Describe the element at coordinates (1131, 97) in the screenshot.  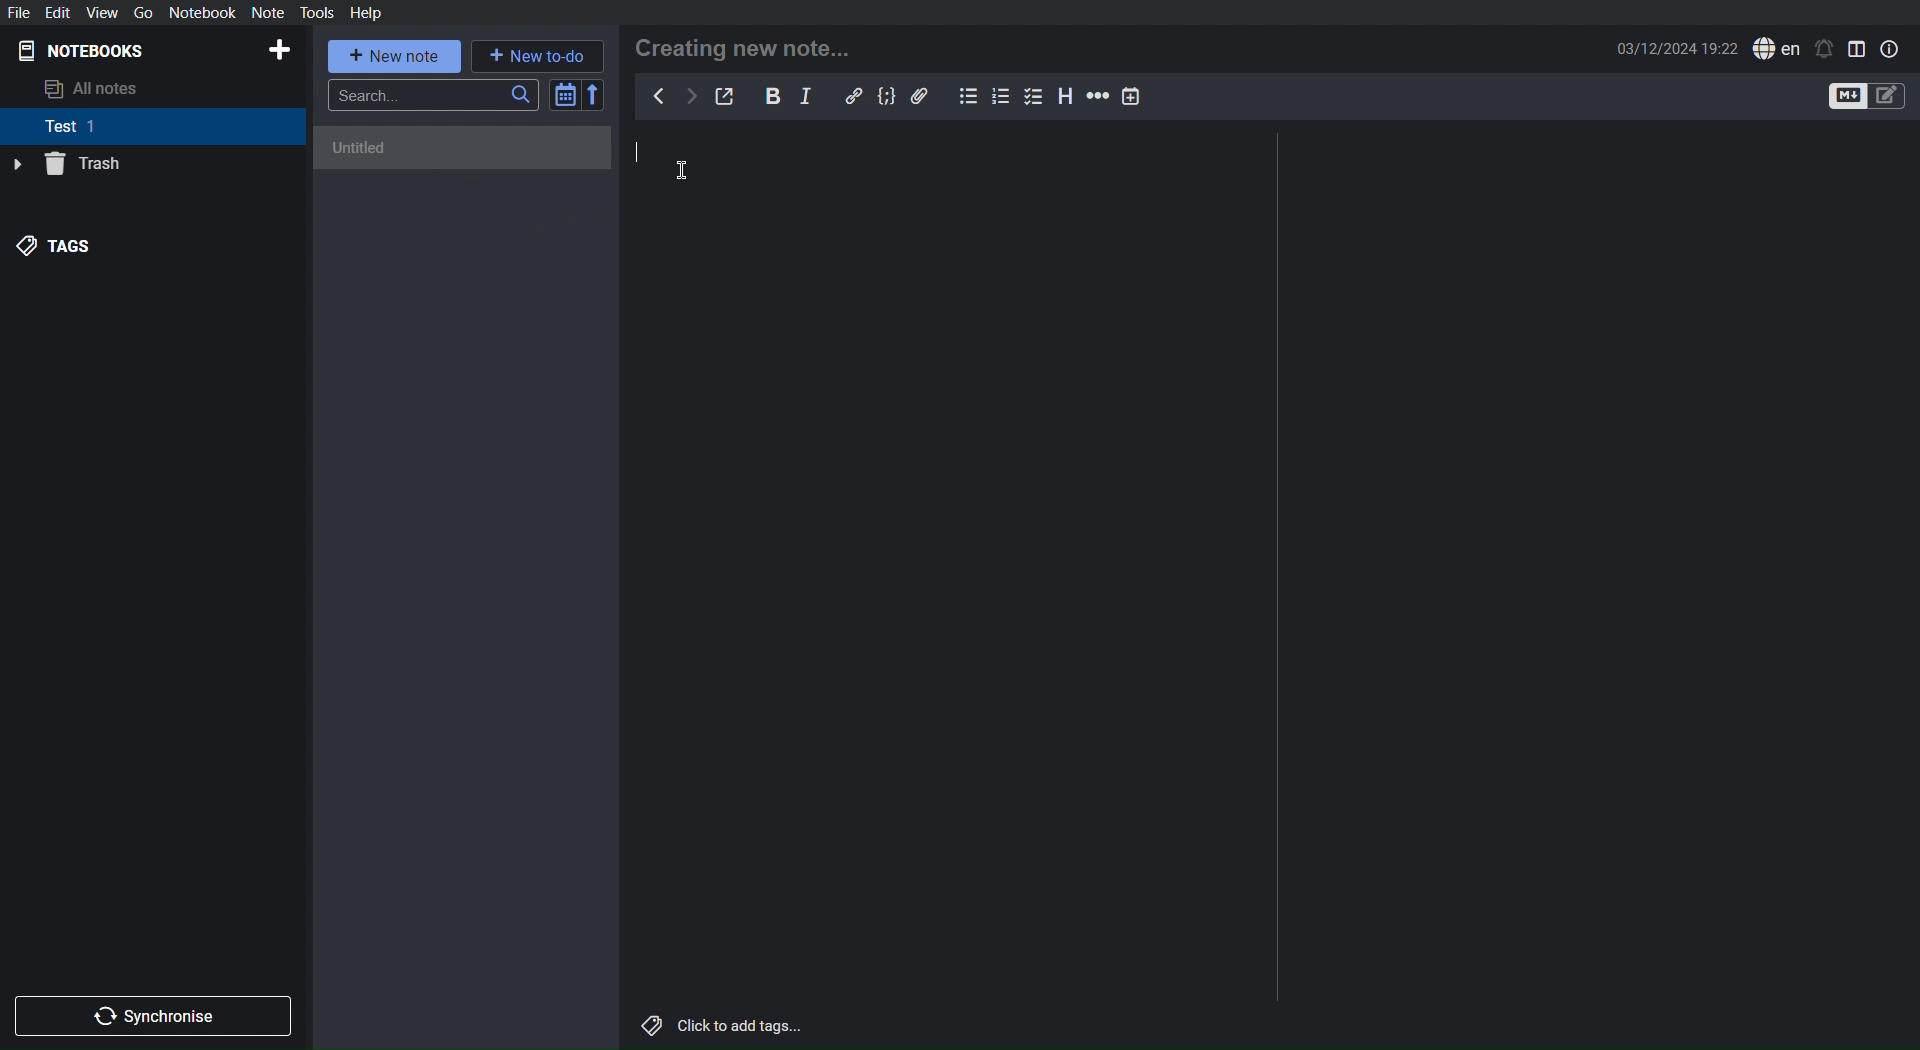
I see `Insert Time` at that location.